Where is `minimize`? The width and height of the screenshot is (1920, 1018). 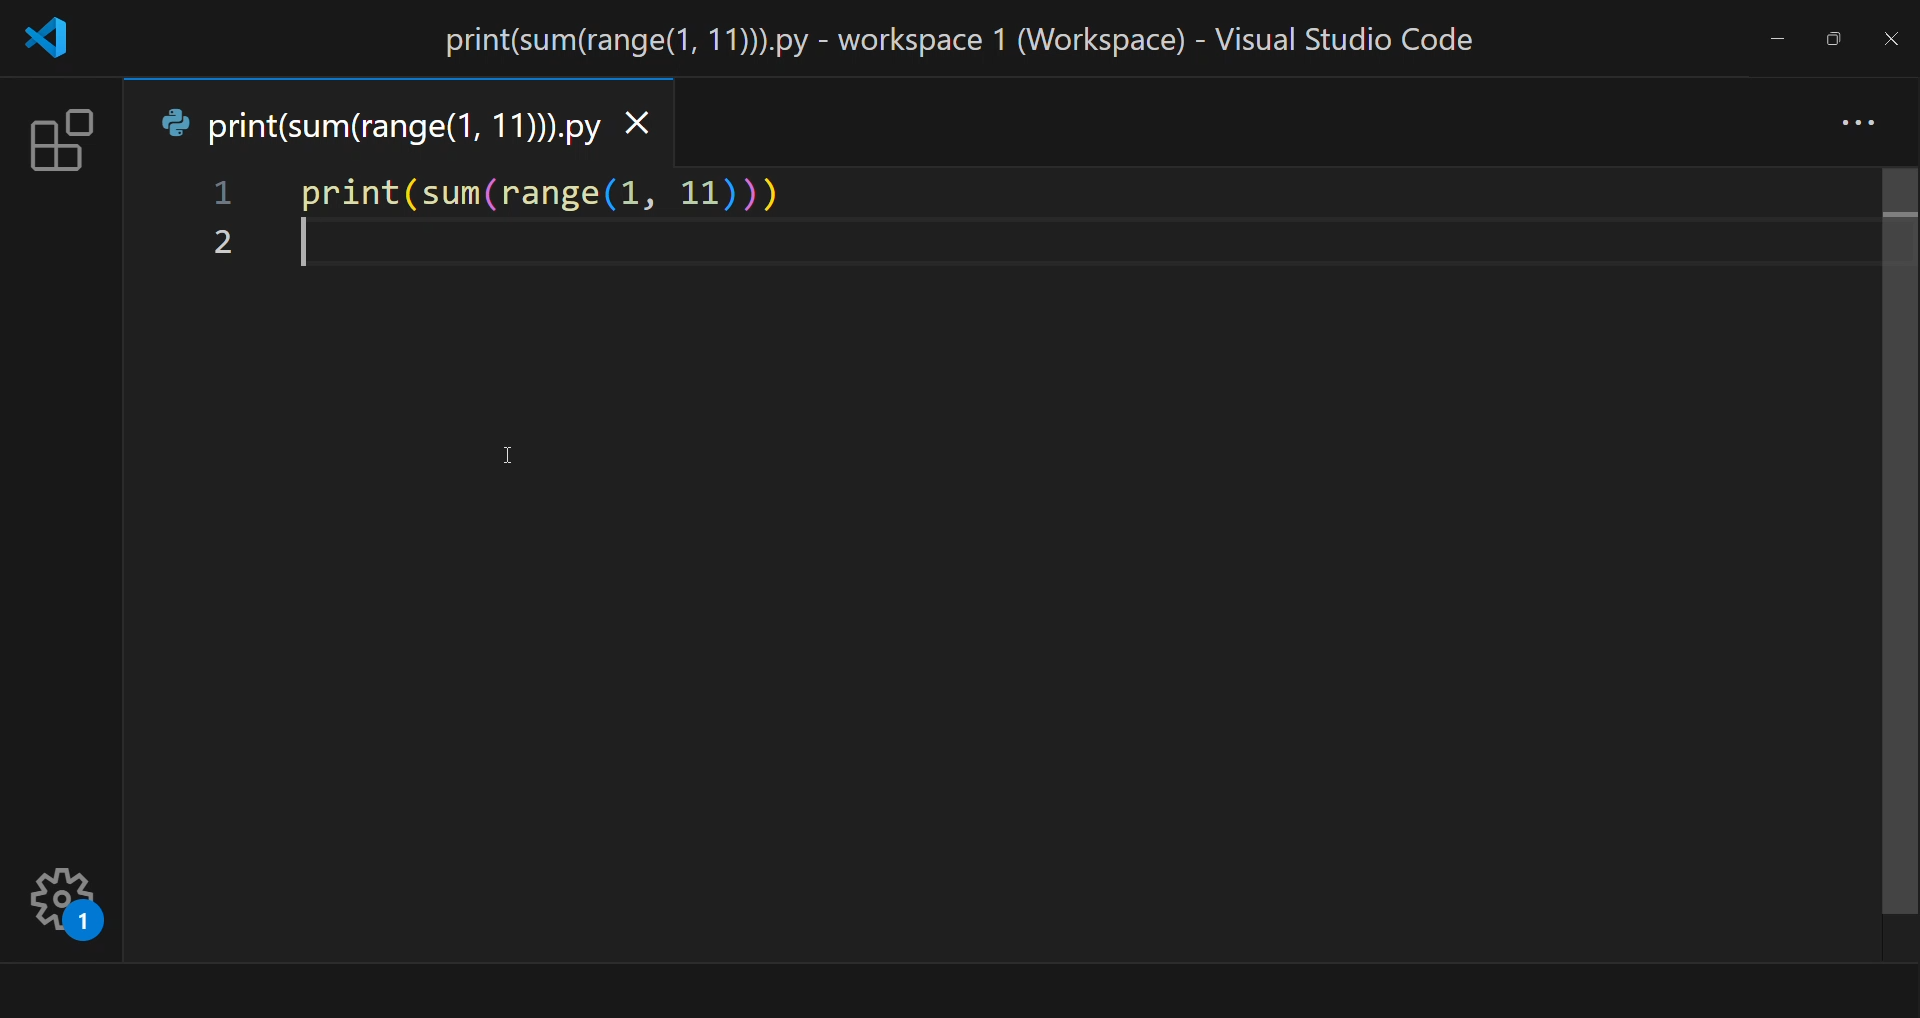 minimize is located at coordinates (1771, 39).